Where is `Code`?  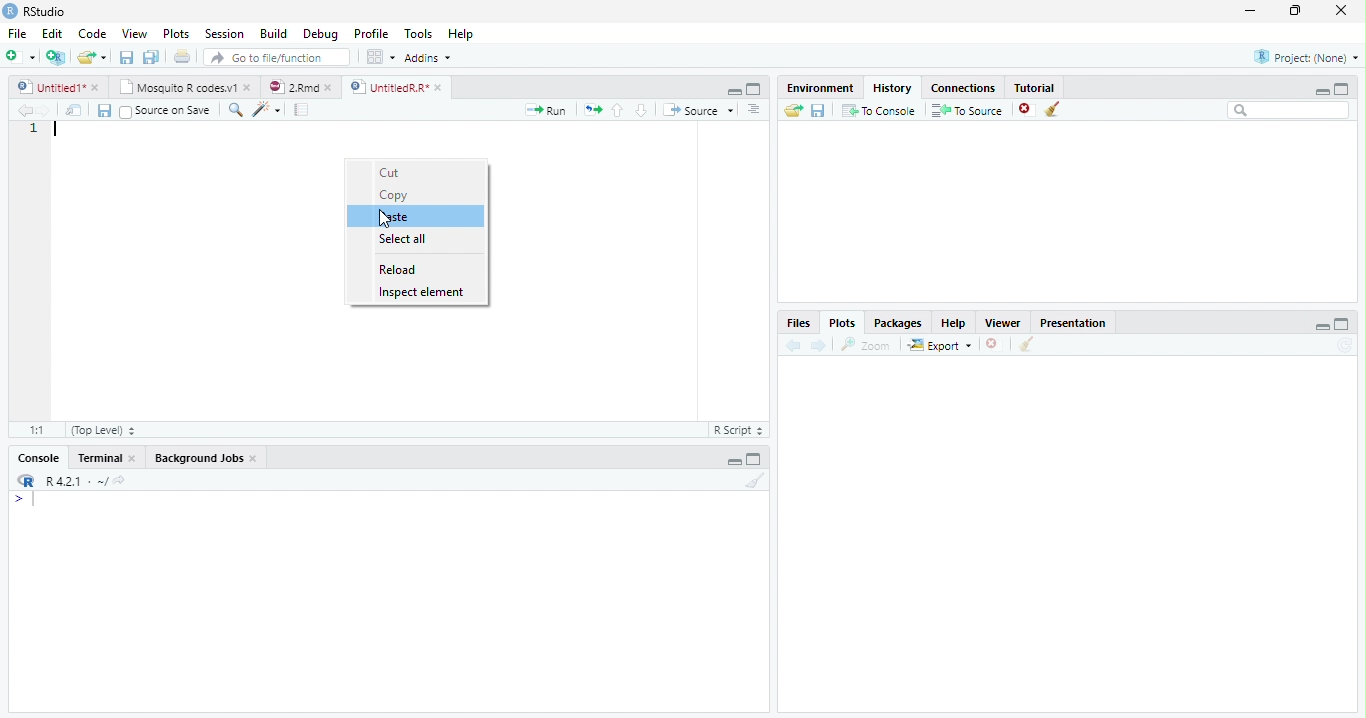
Code is located at coordinates (94, 33).